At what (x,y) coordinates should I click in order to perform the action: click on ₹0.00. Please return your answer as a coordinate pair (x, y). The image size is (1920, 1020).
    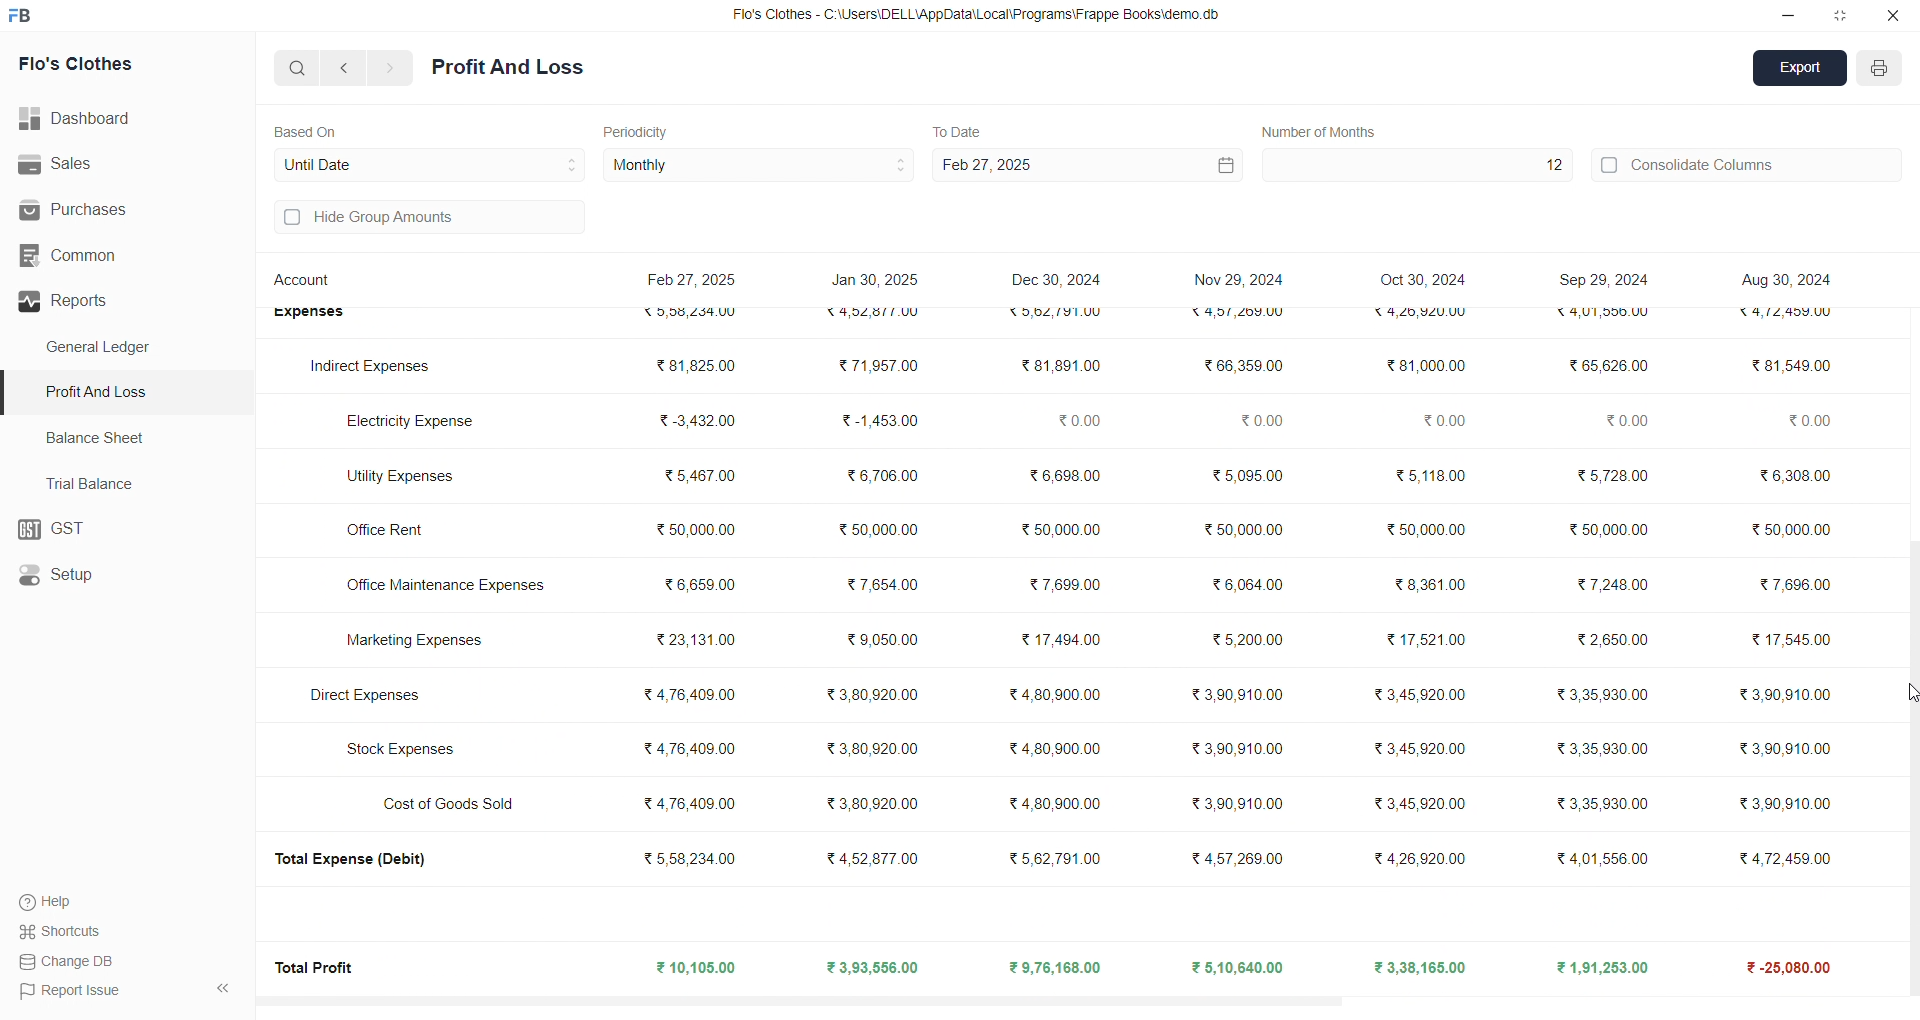
    Looking at the image, I should click on (1074, 418).